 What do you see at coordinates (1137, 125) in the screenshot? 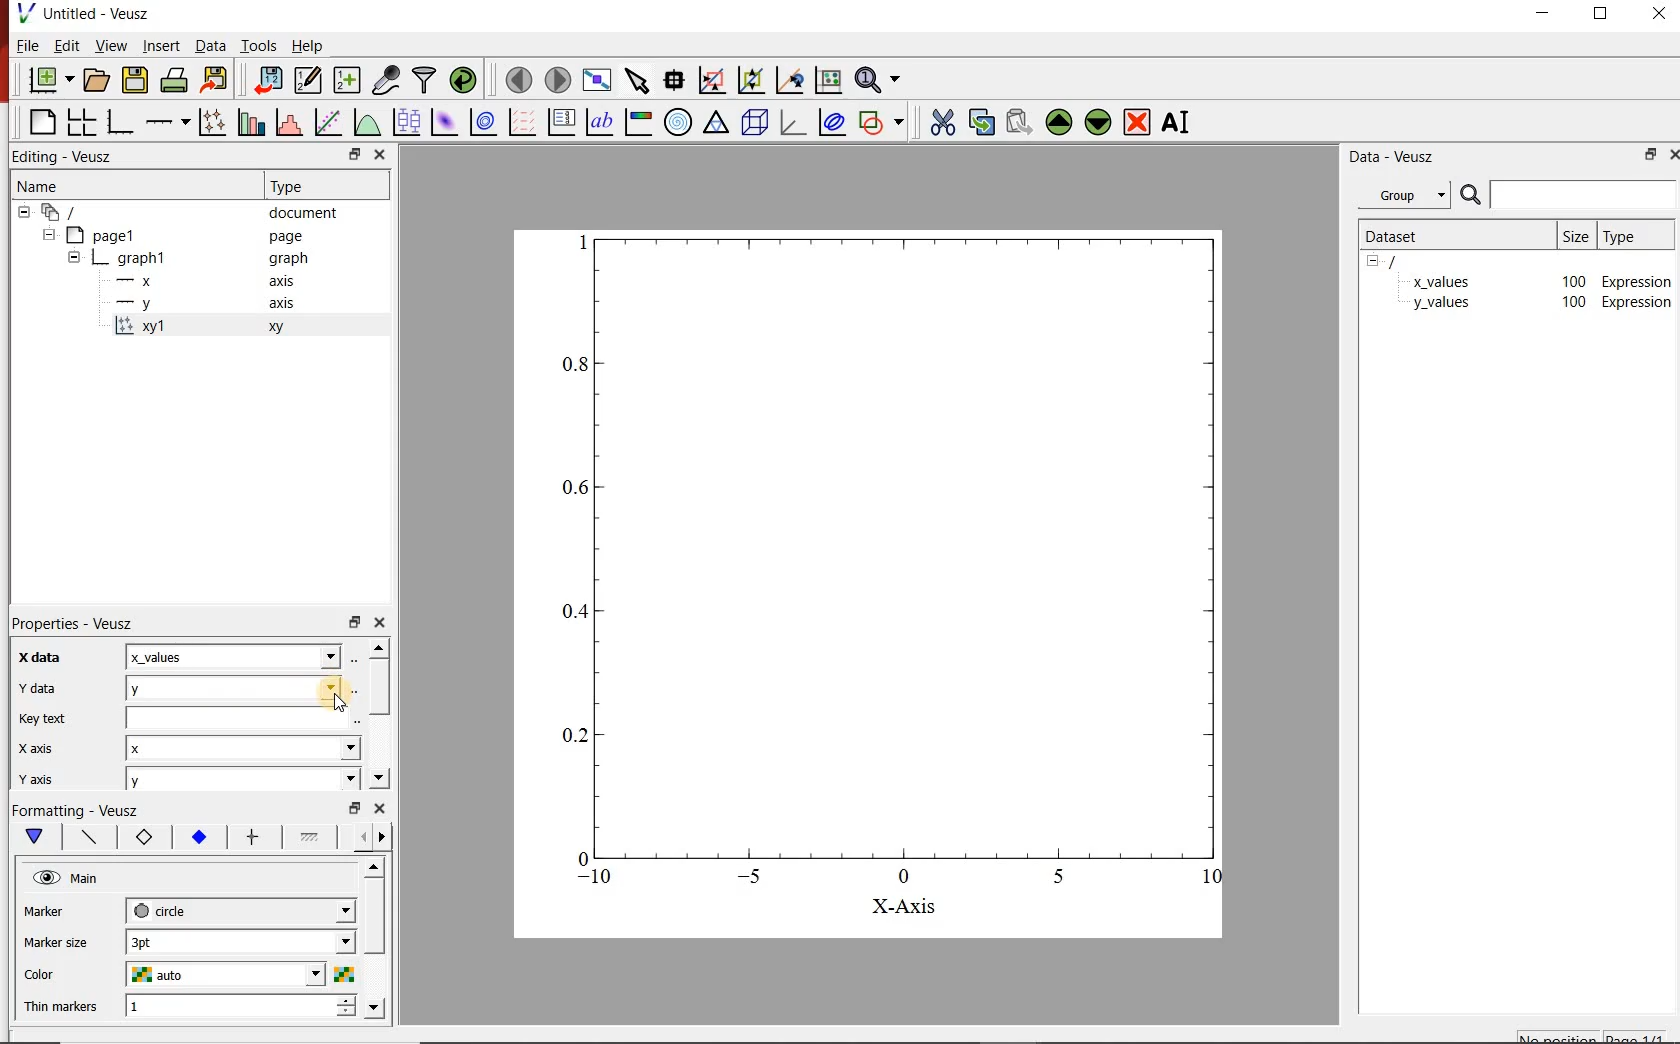
I see `remove the selected widget` at bounding box center [1137, 125].